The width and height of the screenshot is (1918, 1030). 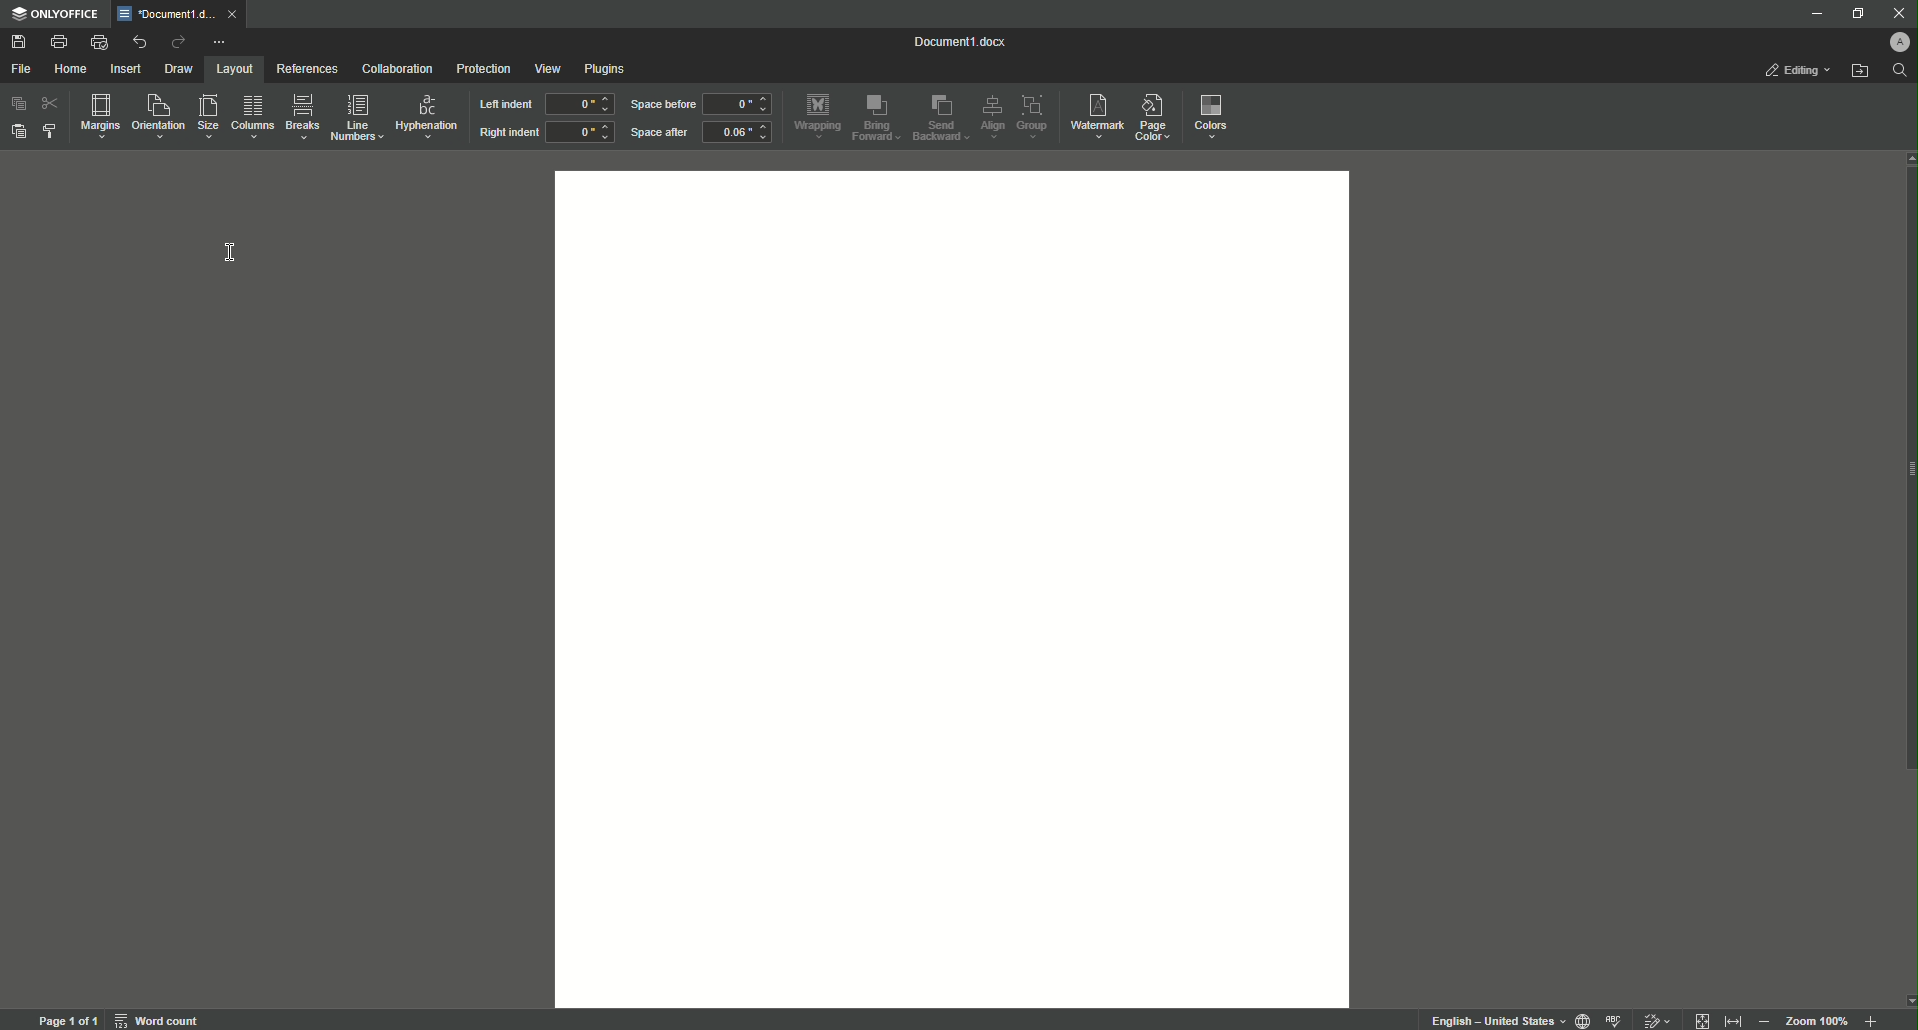 What do you see at coordinates (22, 68) in the screenshot?
I see `File` at bounding box center [22, 68].